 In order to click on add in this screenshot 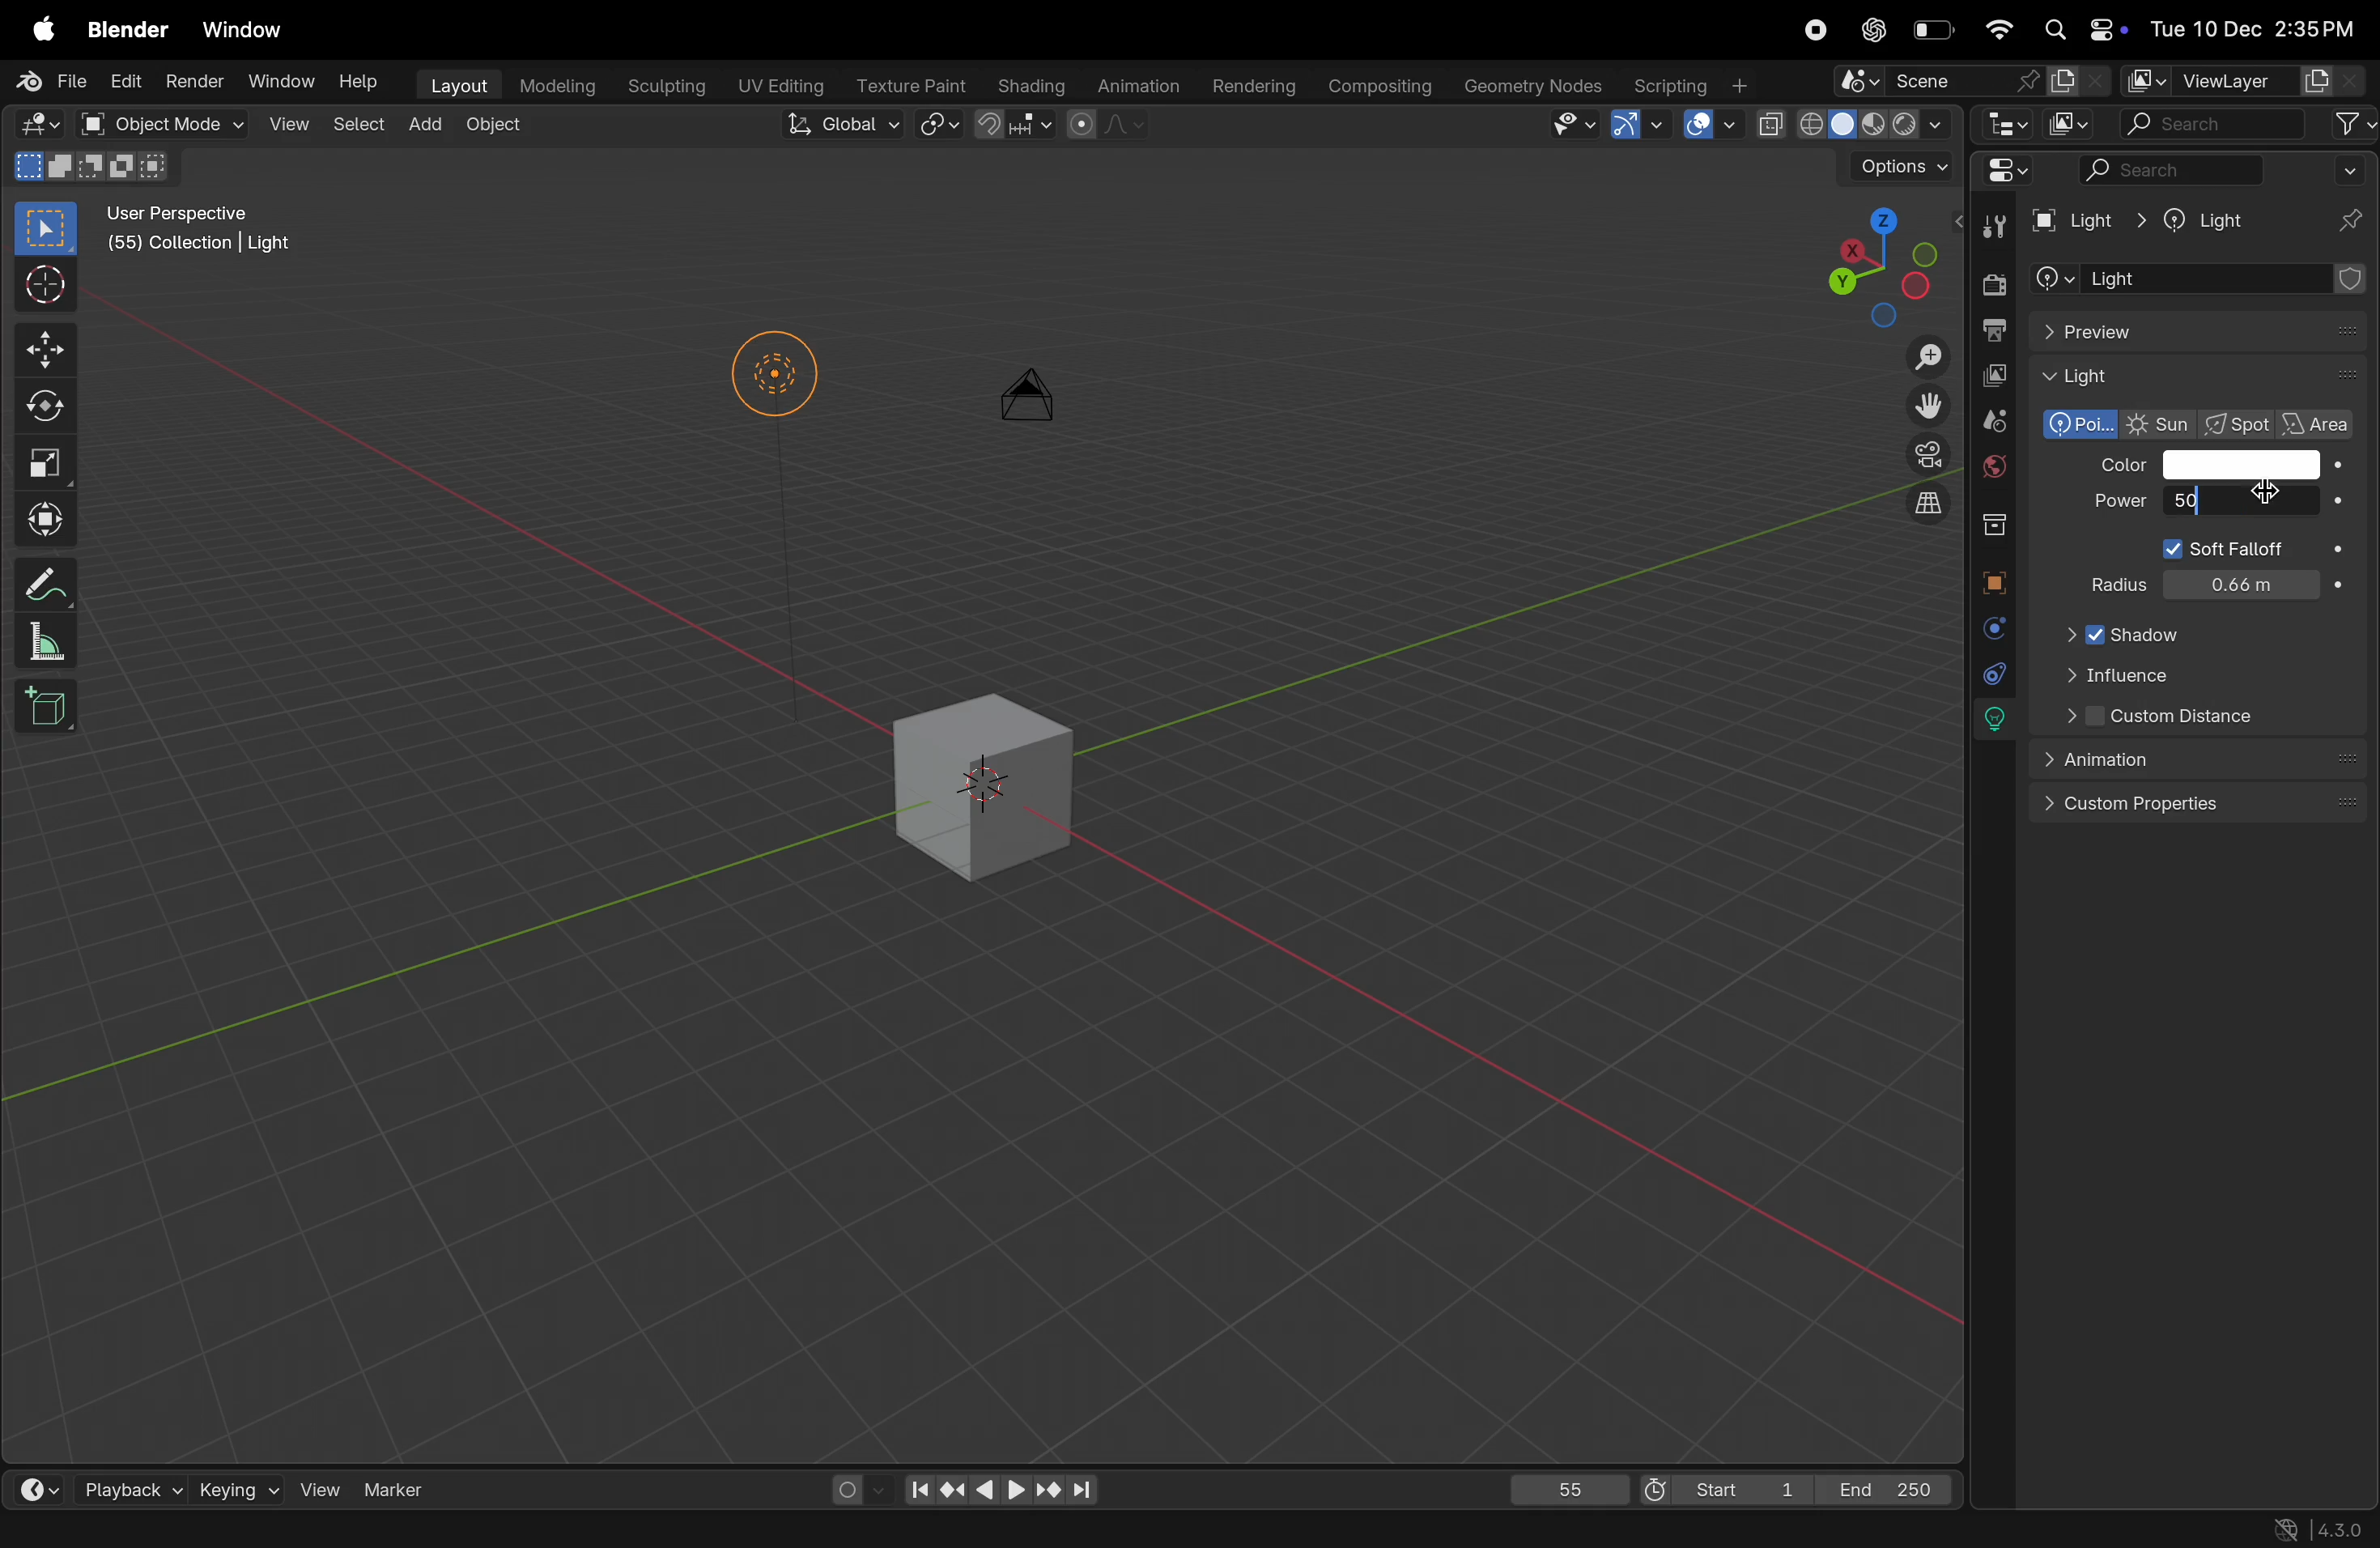, I will do `click(429, 127)`.